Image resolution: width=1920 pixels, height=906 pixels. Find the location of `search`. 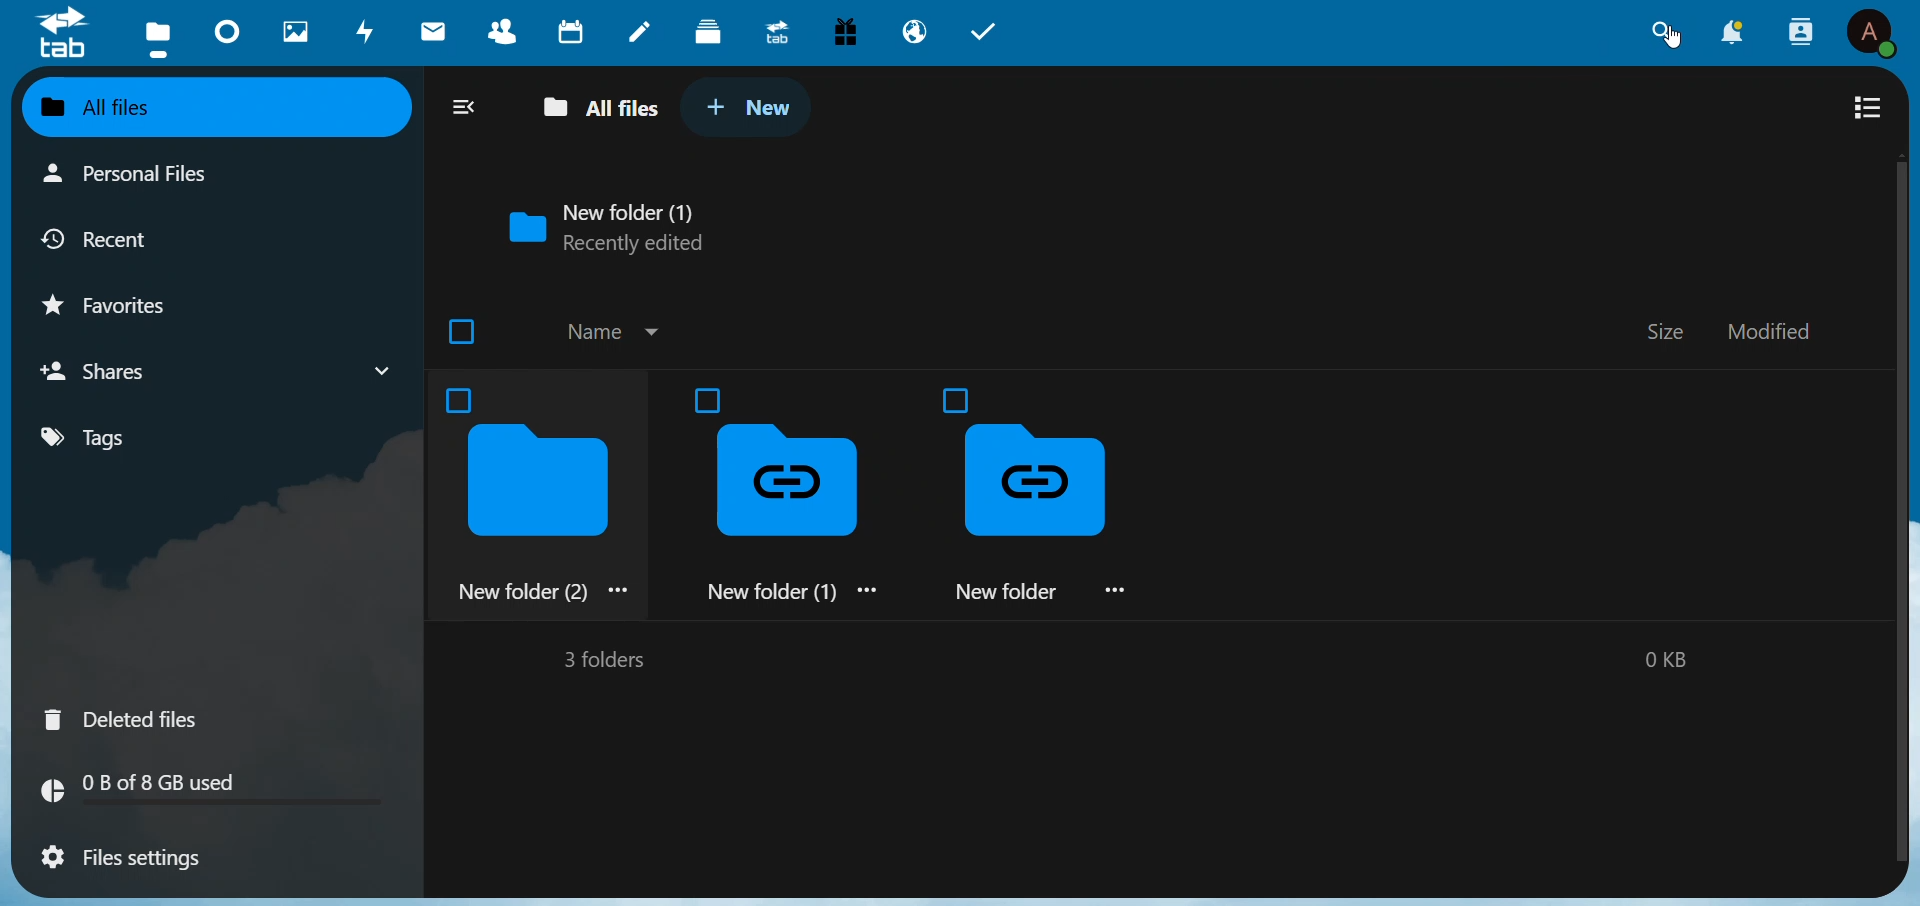

search is located at coordinates (1661, 31).